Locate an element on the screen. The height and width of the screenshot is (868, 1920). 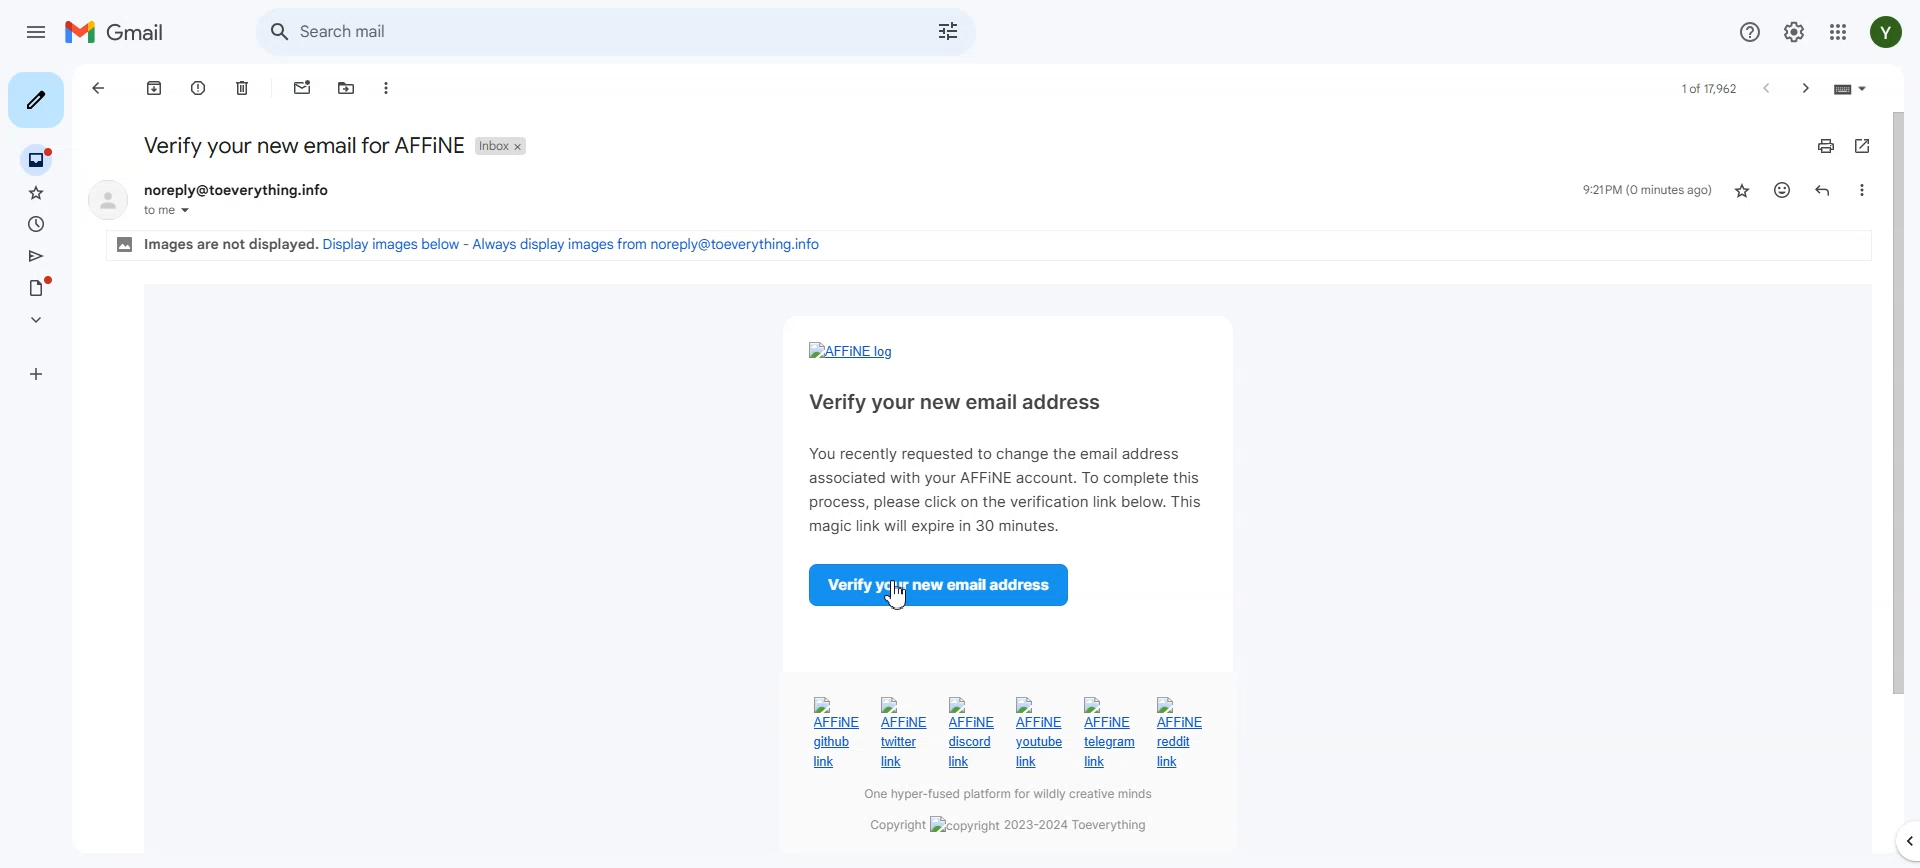
verification message is located at coordinates (1003, 492).